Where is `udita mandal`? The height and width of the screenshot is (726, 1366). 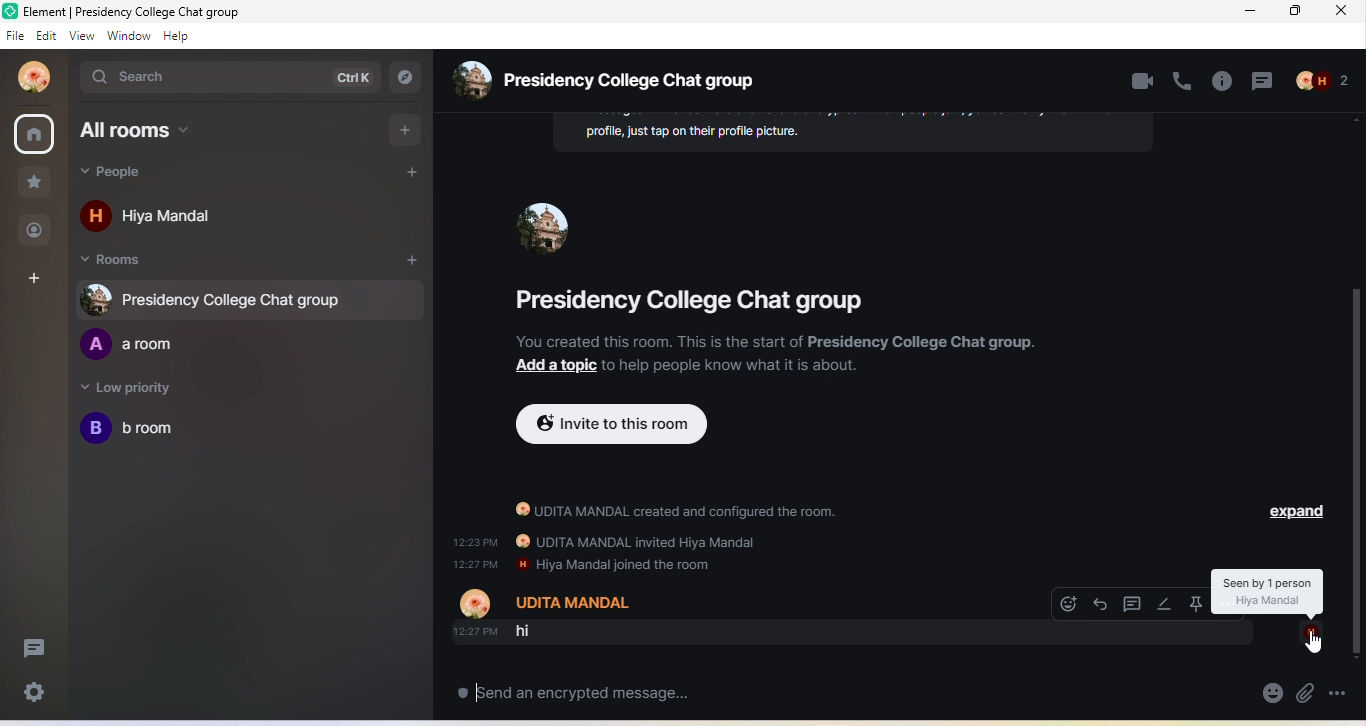
udita mandal is located at coordinates (33, 76).